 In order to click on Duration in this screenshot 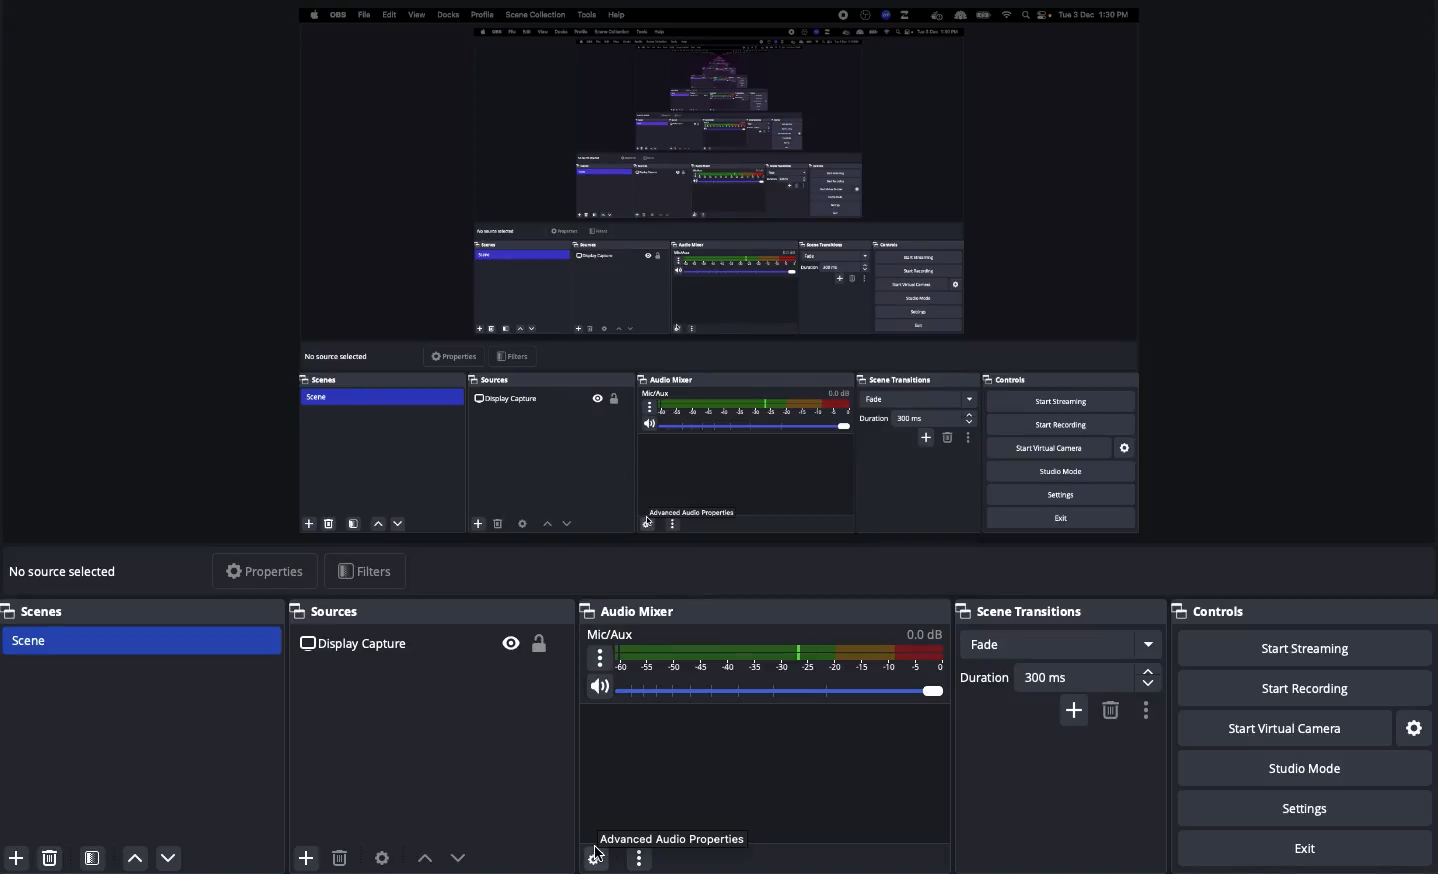, I will do `click(1059, 678)`.